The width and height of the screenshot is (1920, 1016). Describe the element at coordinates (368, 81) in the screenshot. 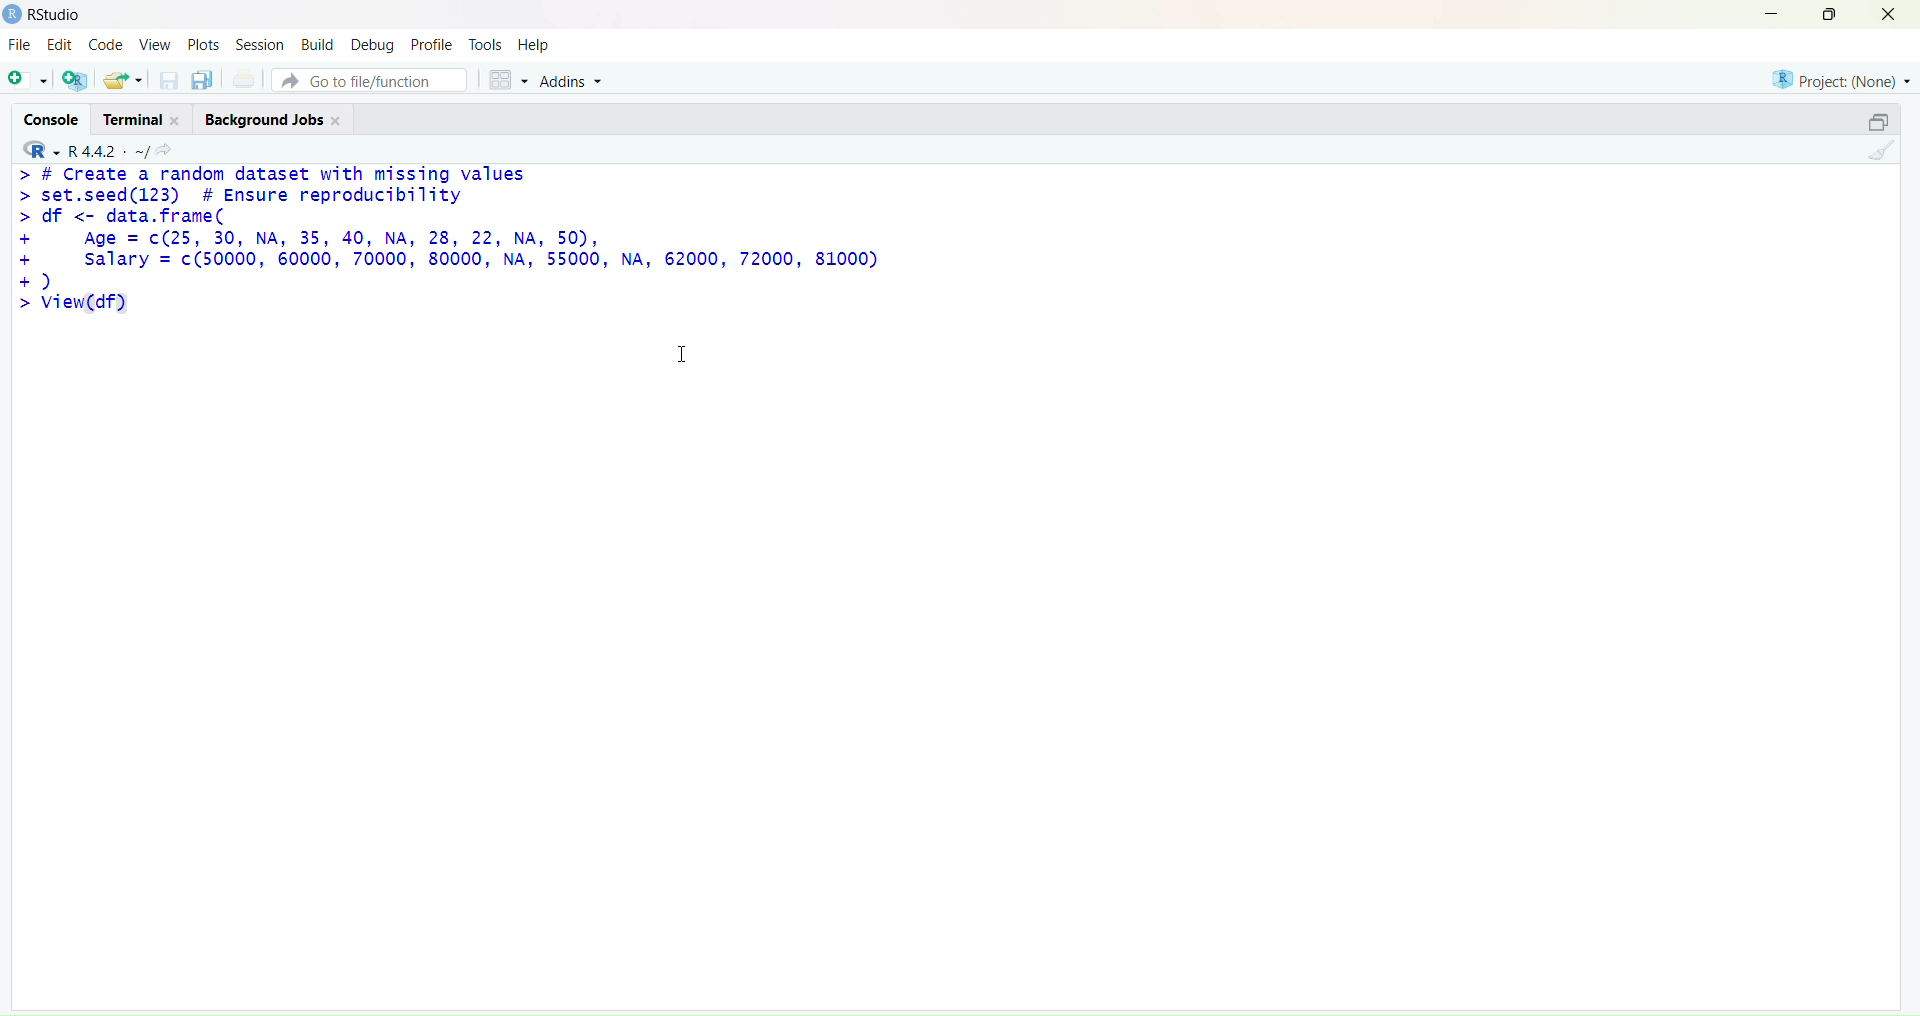

I see `go to file/function` at that location.